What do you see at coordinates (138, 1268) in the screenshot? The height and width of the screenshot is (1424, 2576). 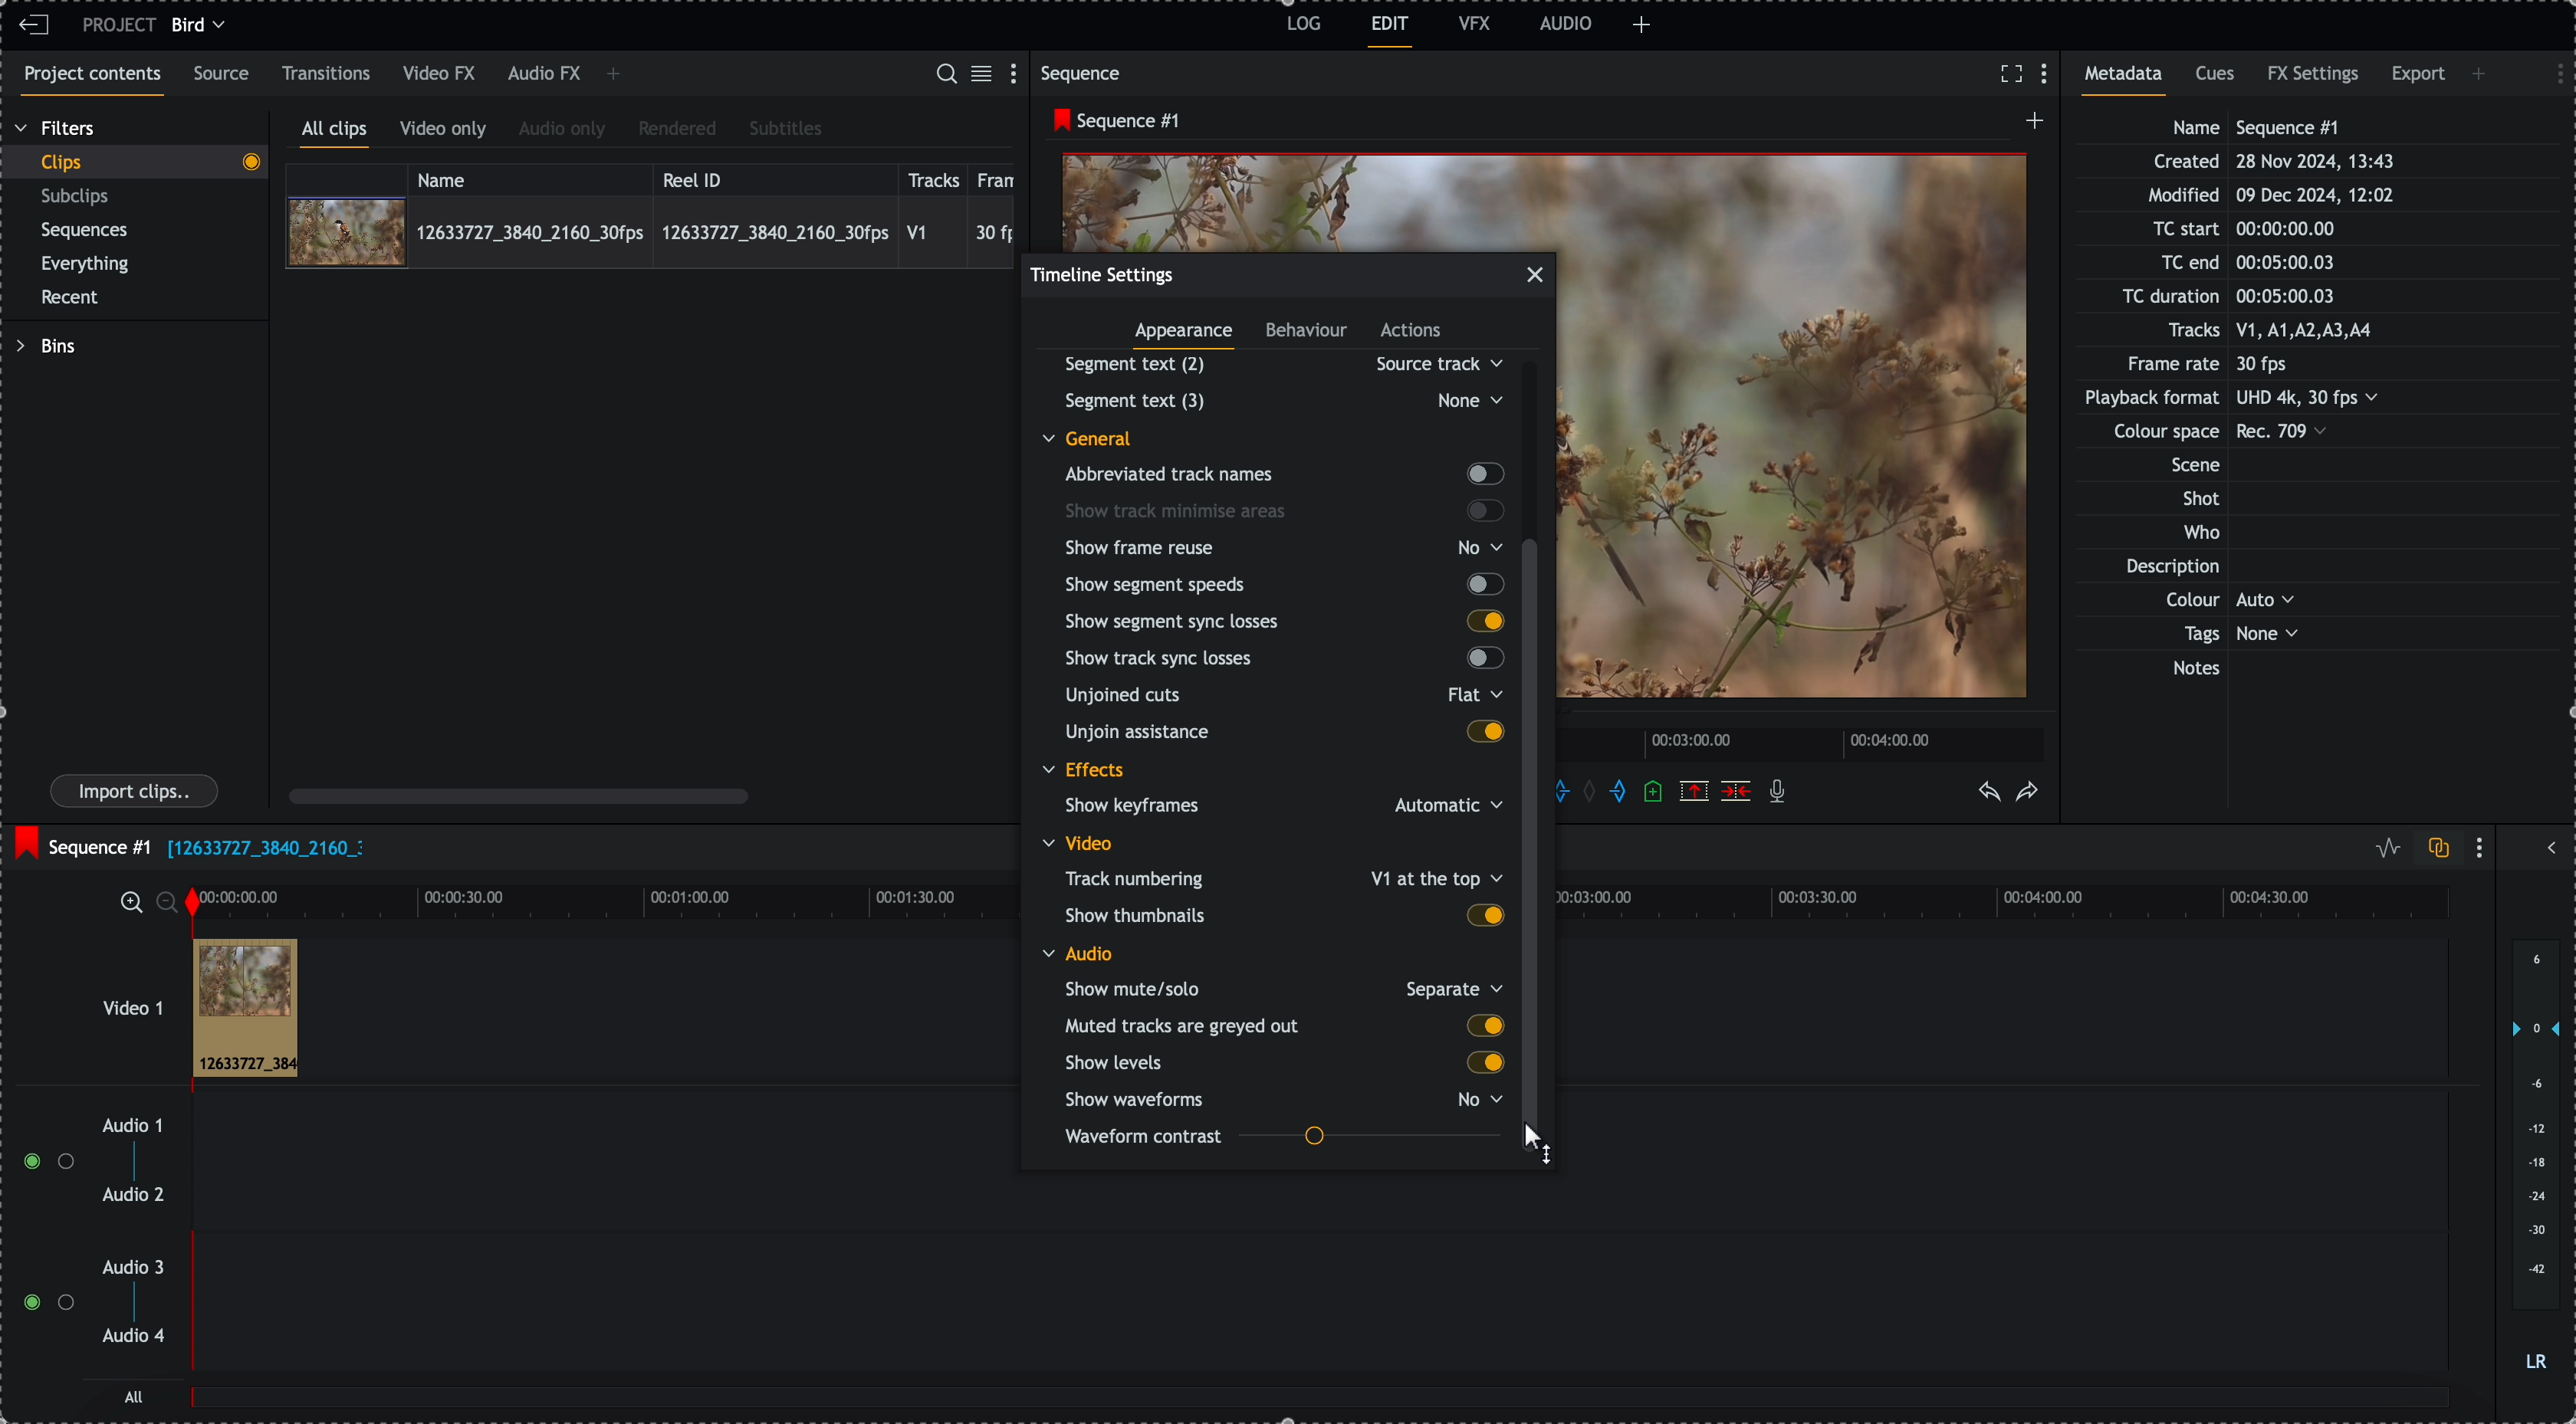 I see `audio 3` at bounding box center [138, 1268].